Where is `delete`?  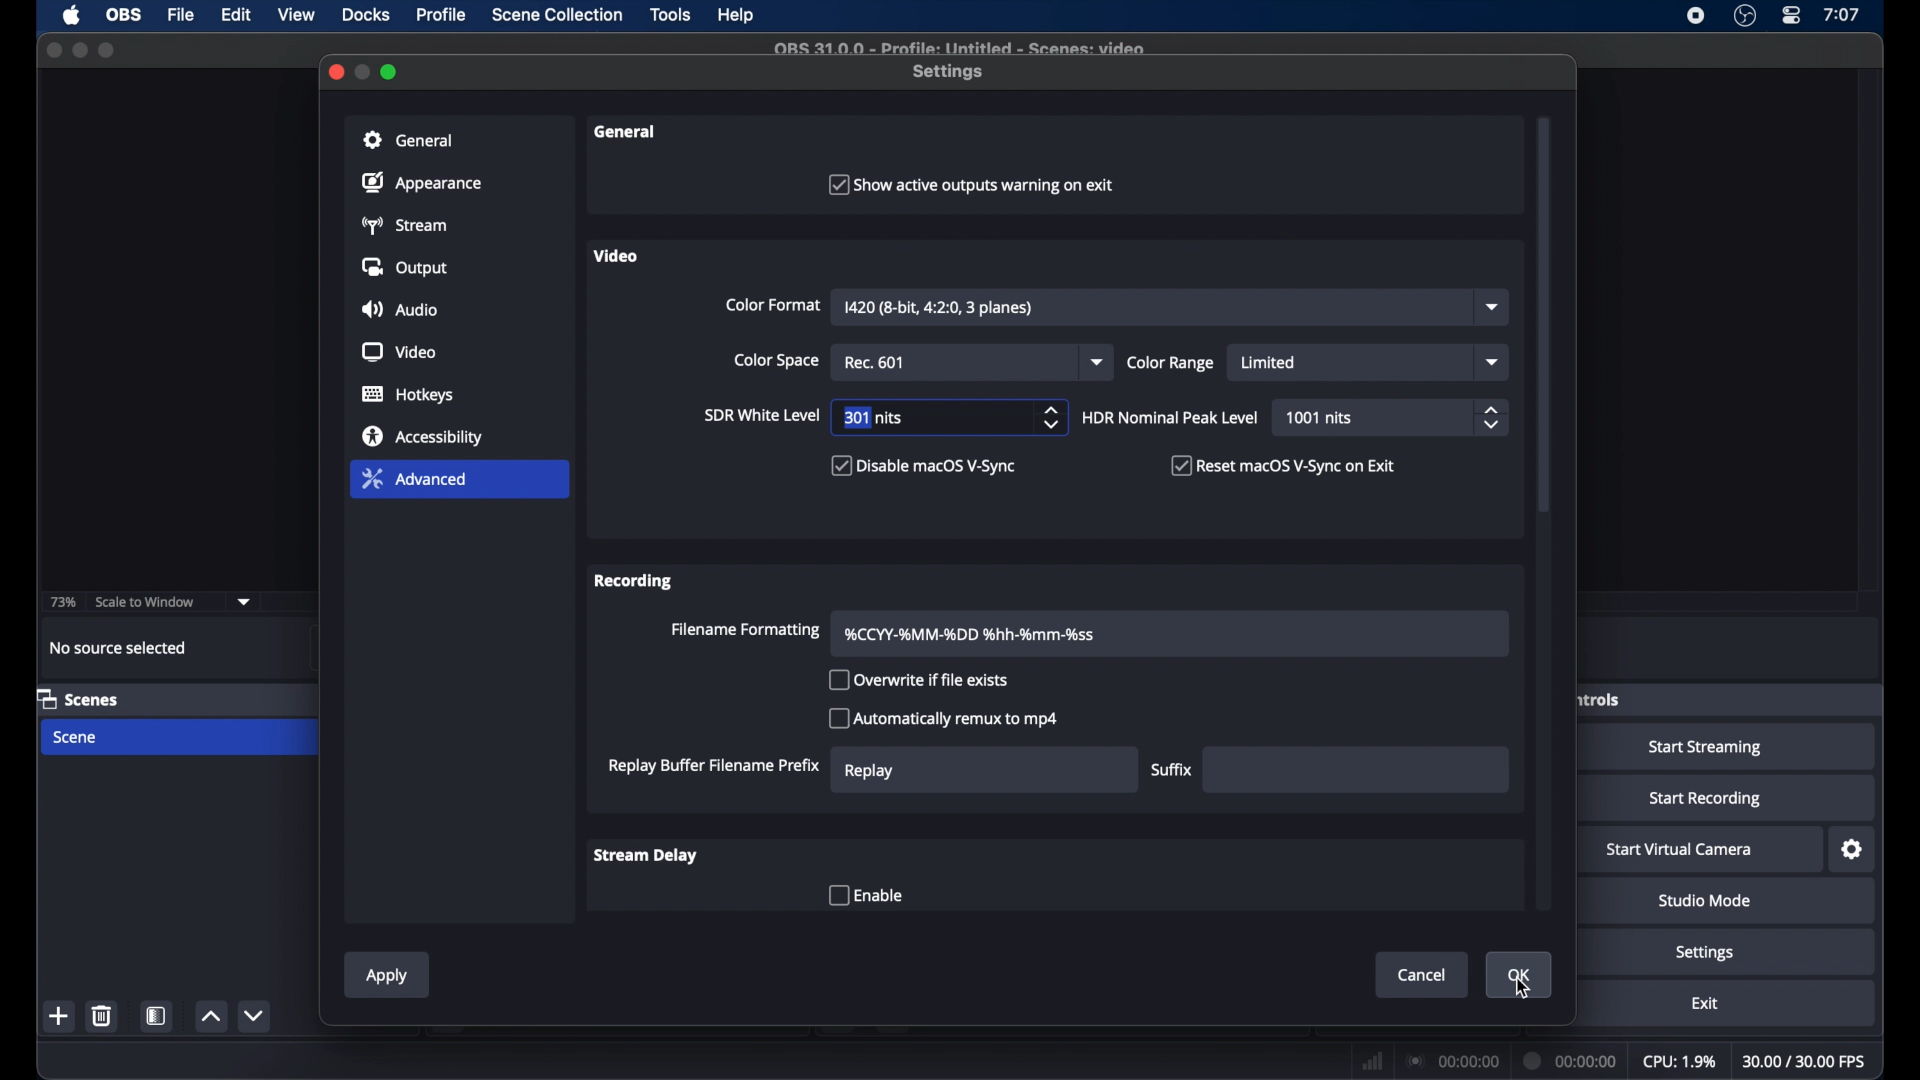 delete is located at coordinates (101, 1015).